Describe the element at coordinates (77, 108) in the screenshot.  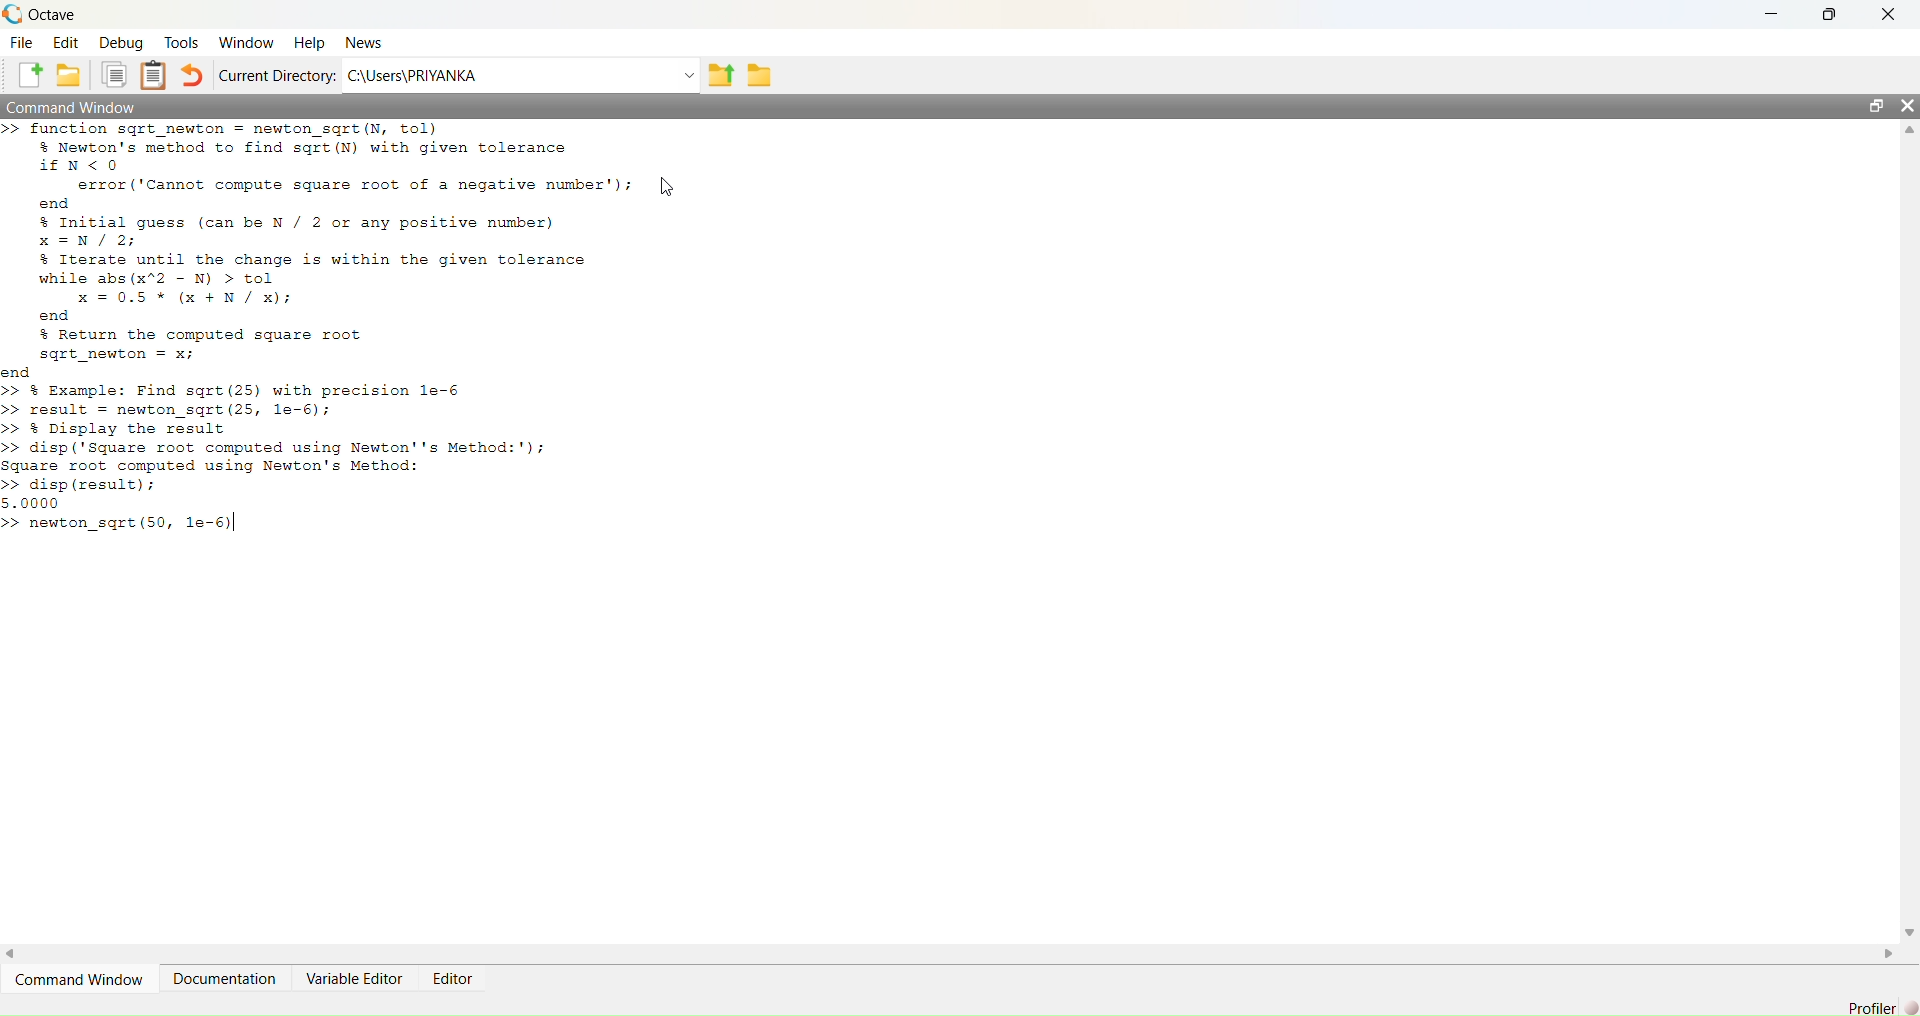
I see `Command Window` at that location.